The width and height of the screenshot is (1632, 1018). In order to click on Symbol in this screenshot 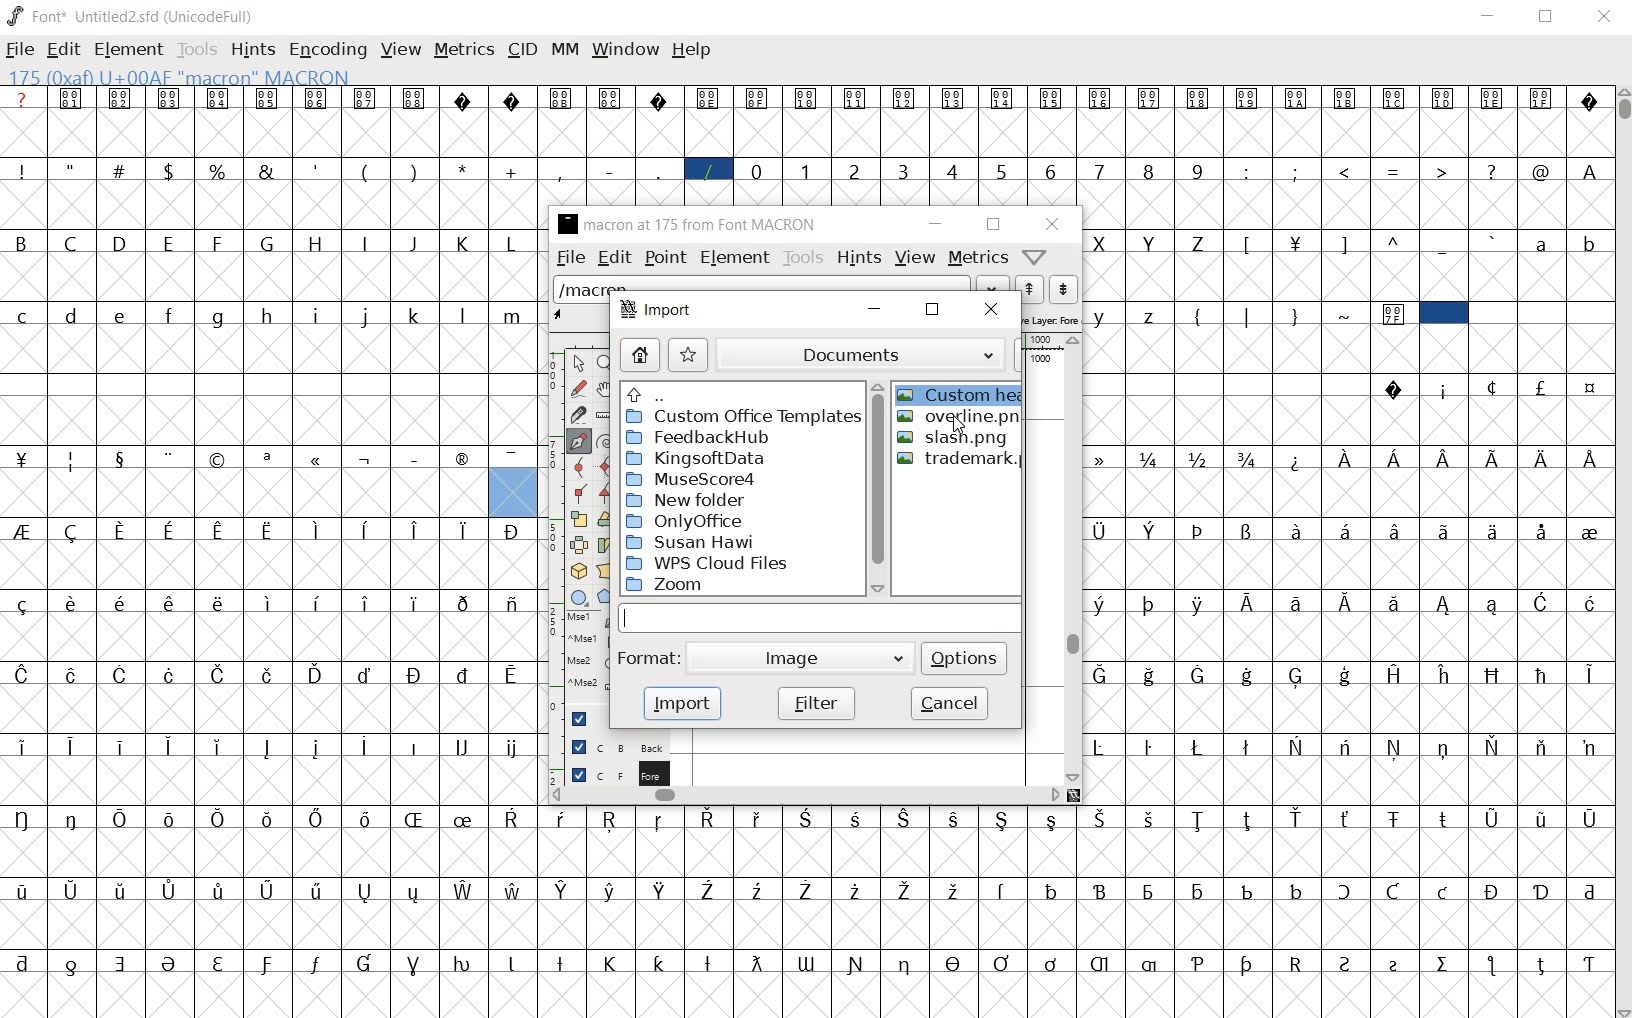, I will do `click(1249, 745)`.